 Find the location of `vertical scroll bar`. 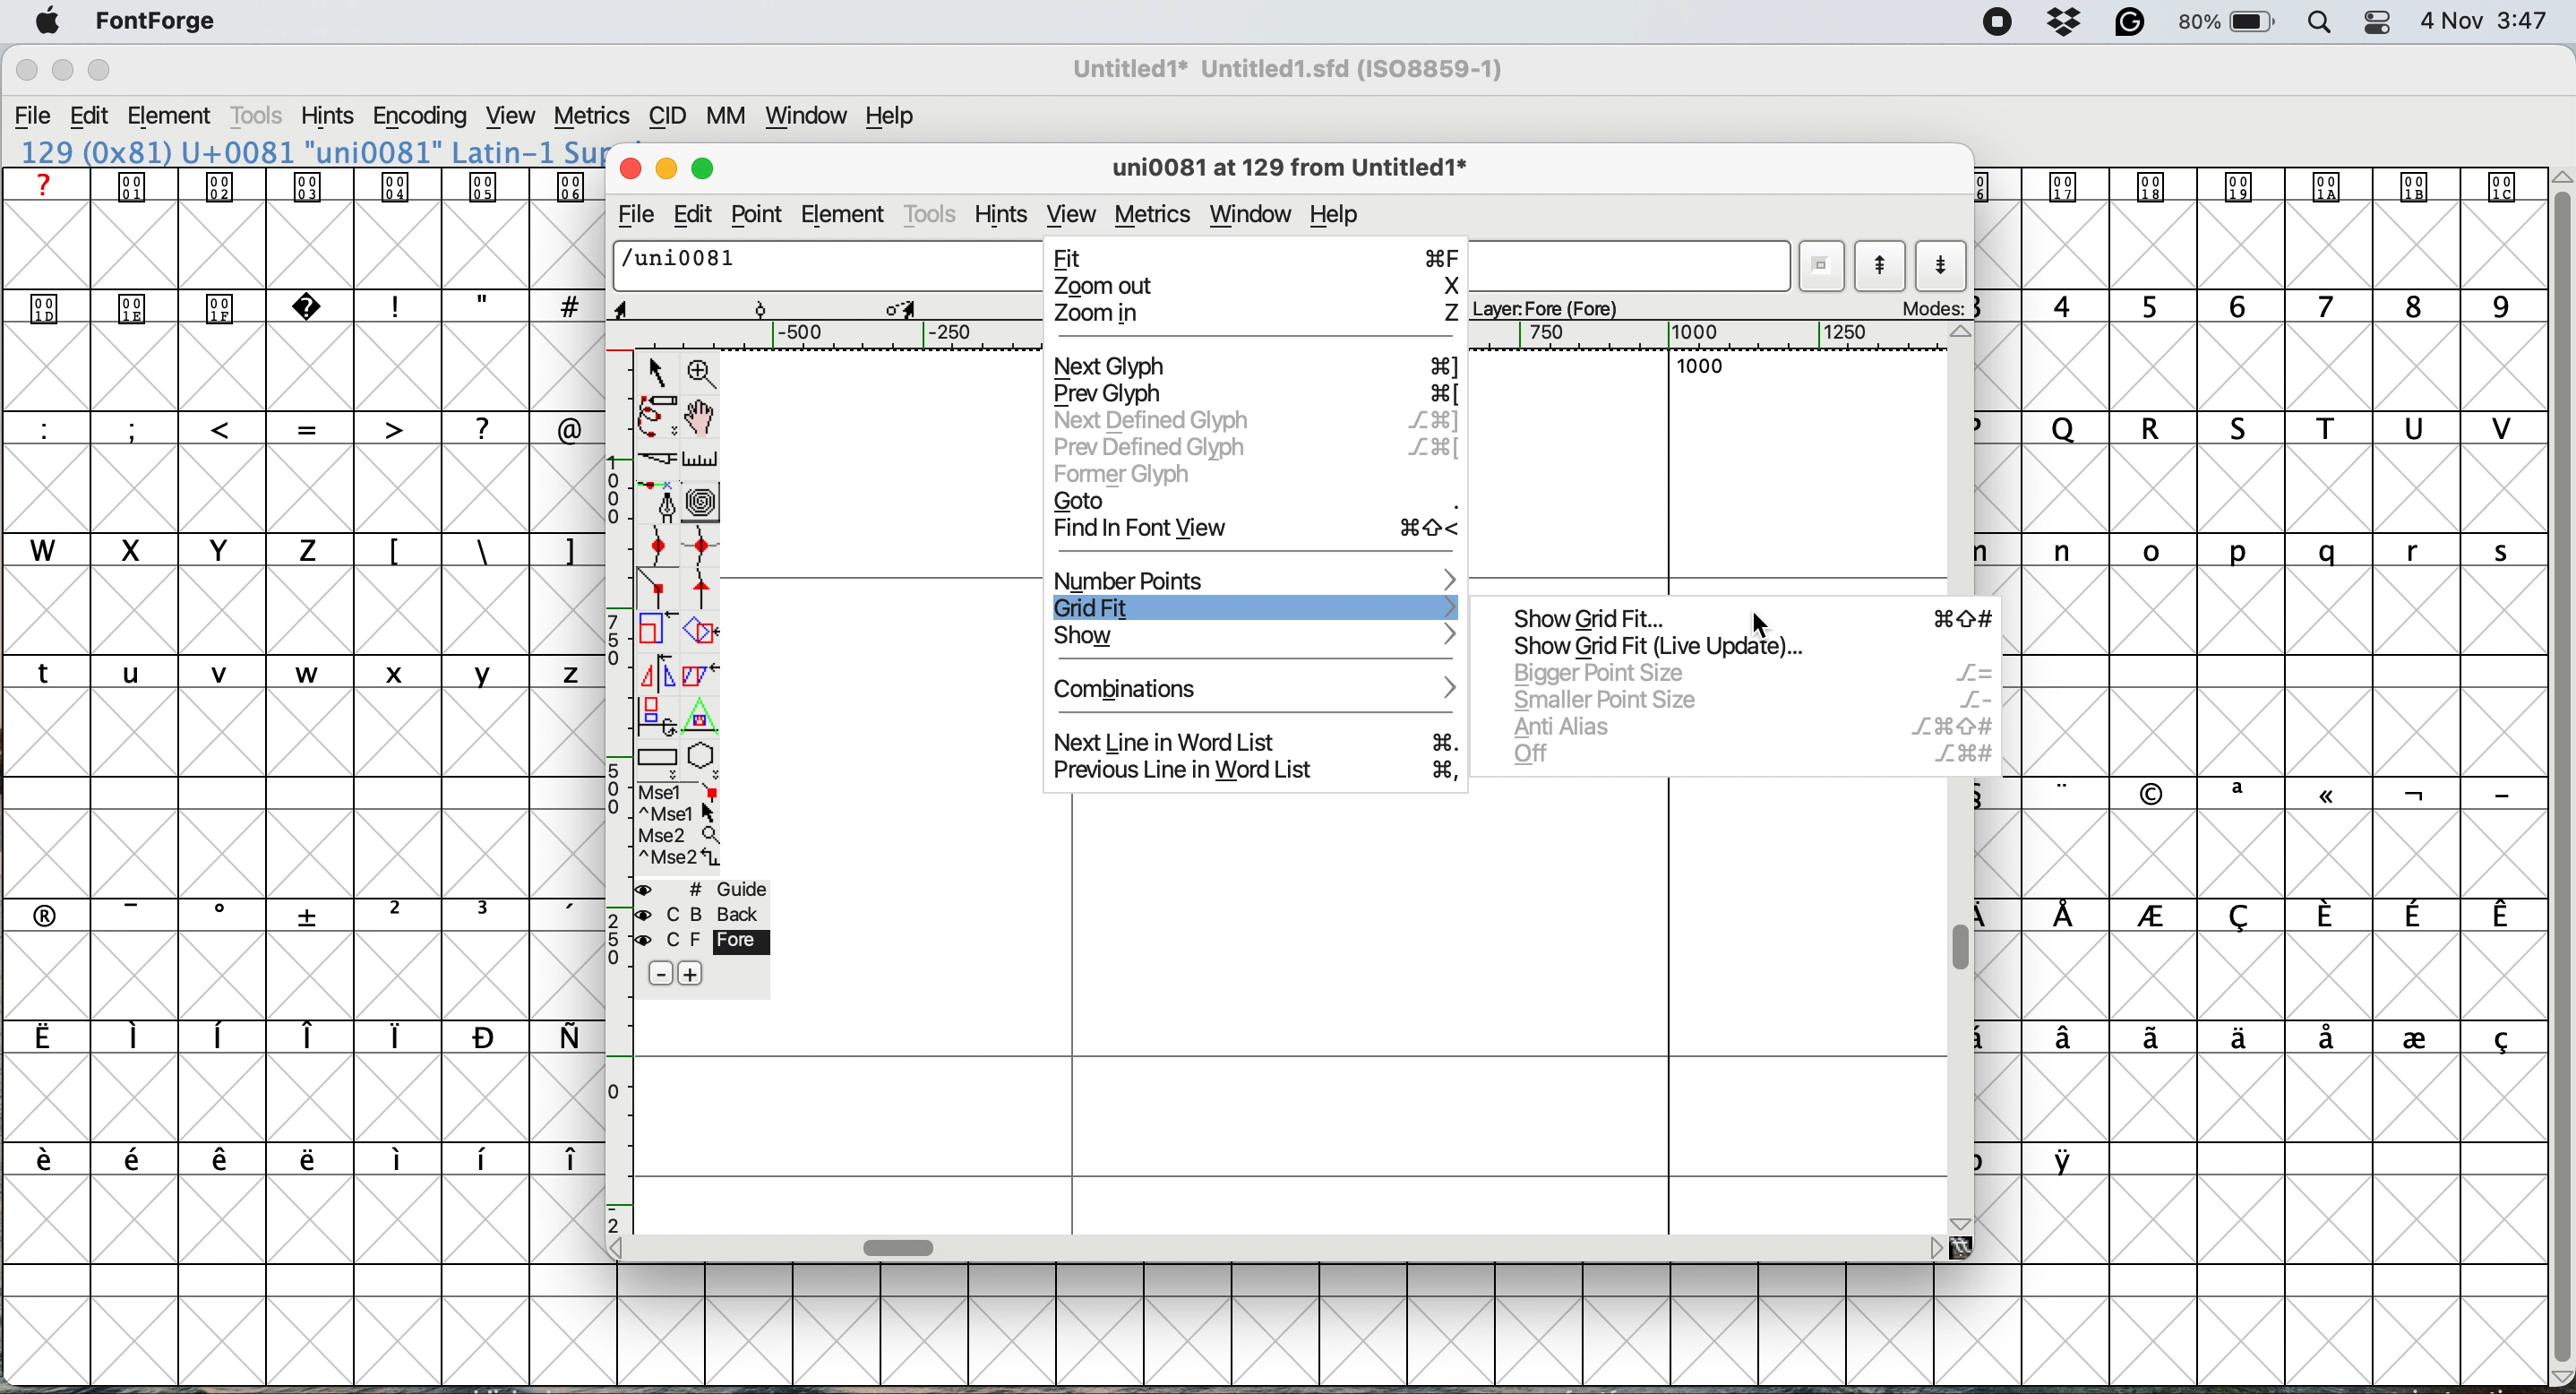

vertical scroll bar is located at coordinates (1967, 944).